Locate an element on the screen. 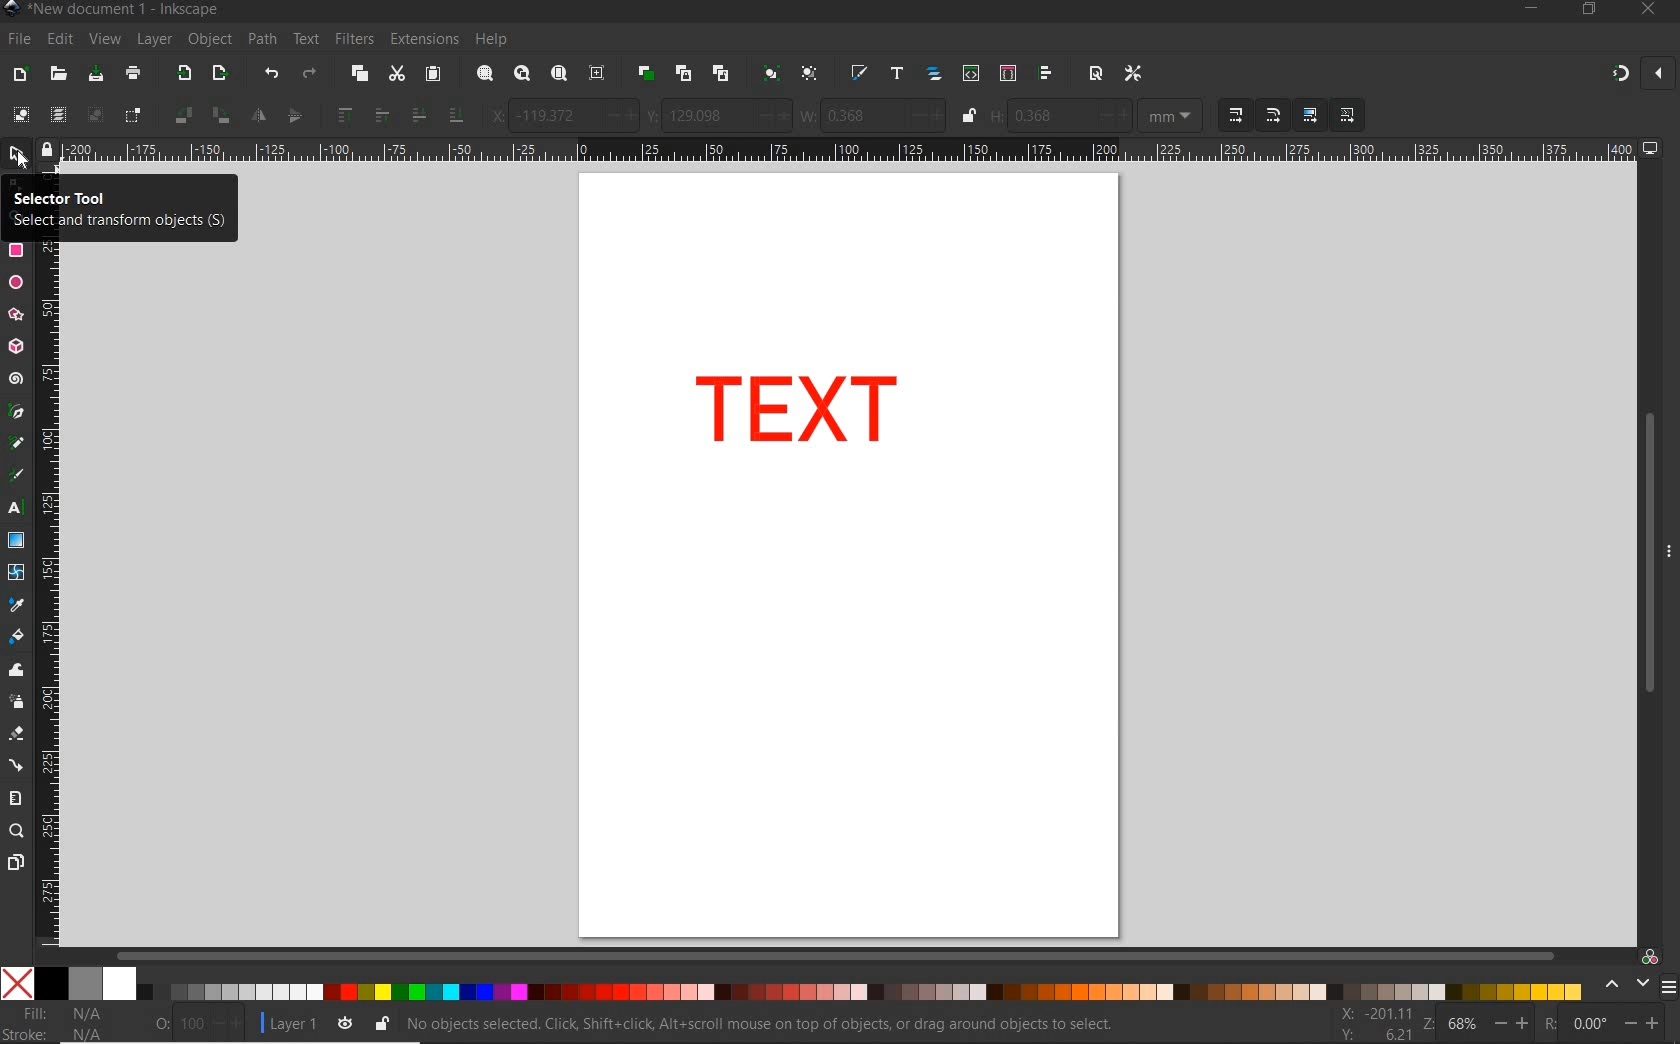 This screenshot has height=1044, width=1680. COLOR MANAGED MODE is located at coordinates (1637, 973).